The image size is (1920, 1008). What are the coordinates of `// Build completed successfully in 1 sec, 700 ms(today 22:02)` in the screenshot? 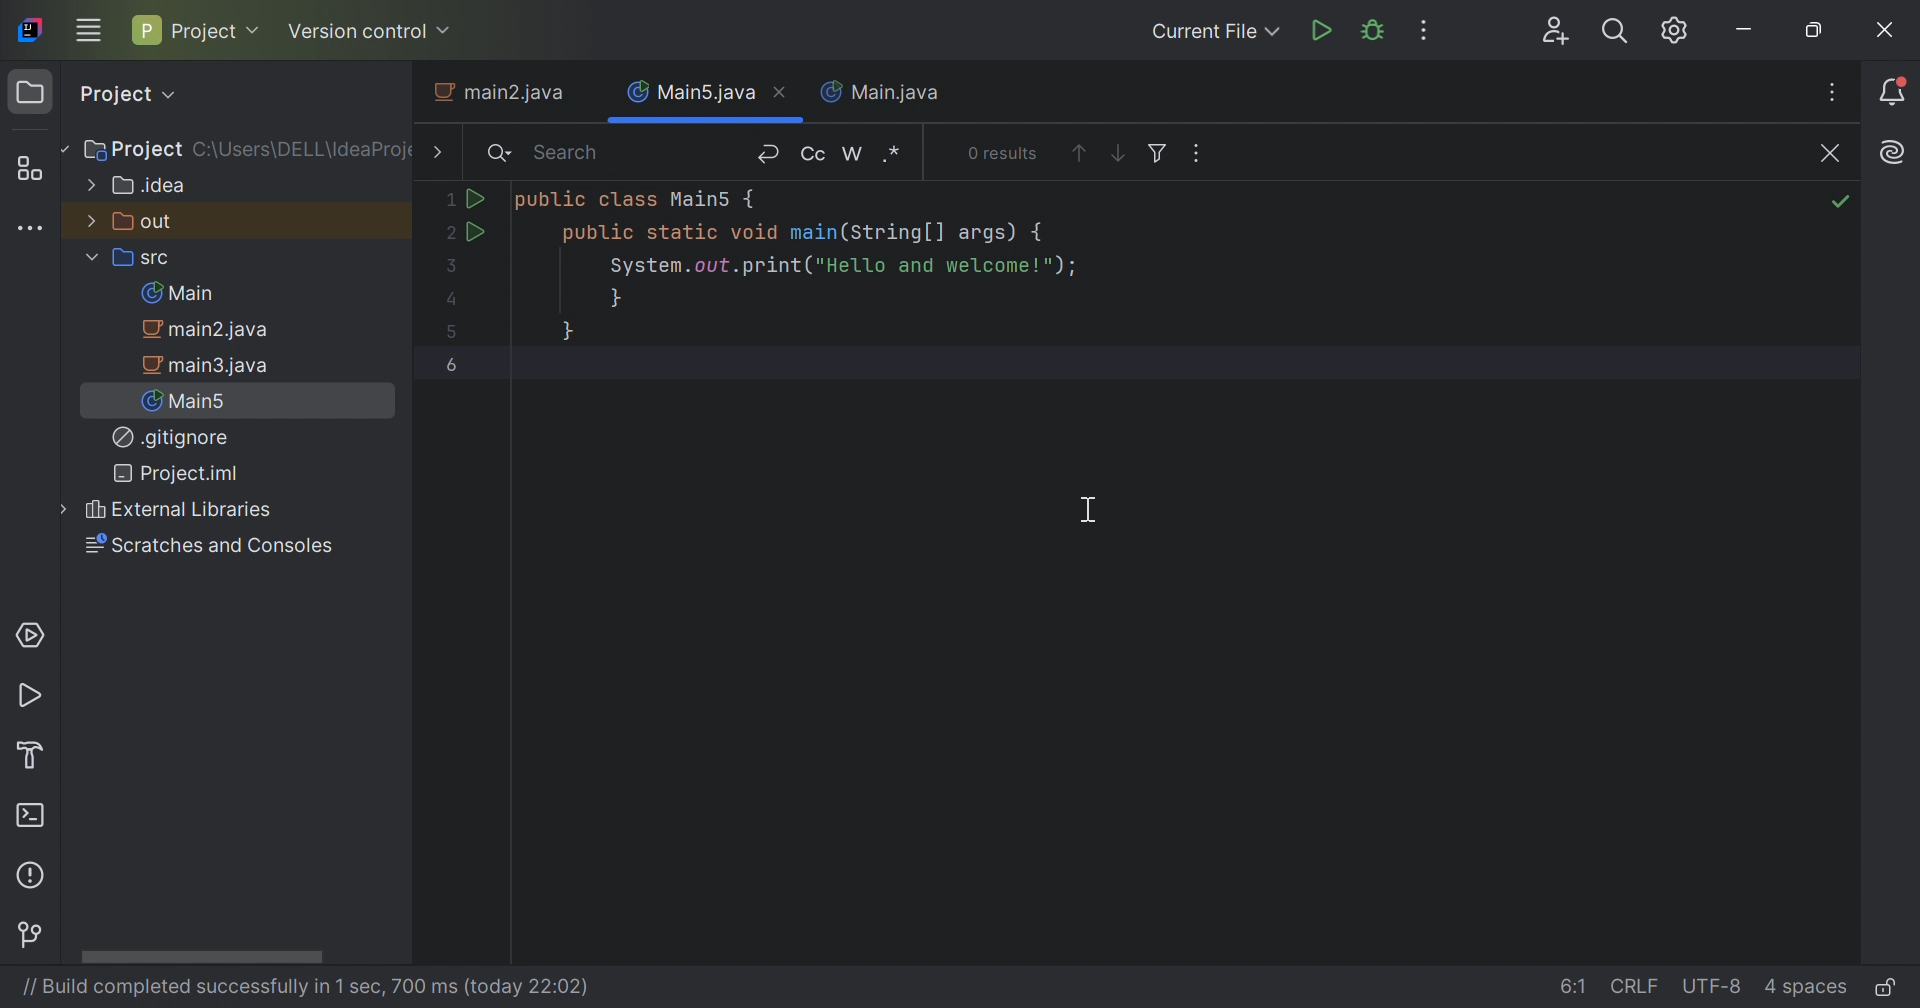 It's located at (301, 987).